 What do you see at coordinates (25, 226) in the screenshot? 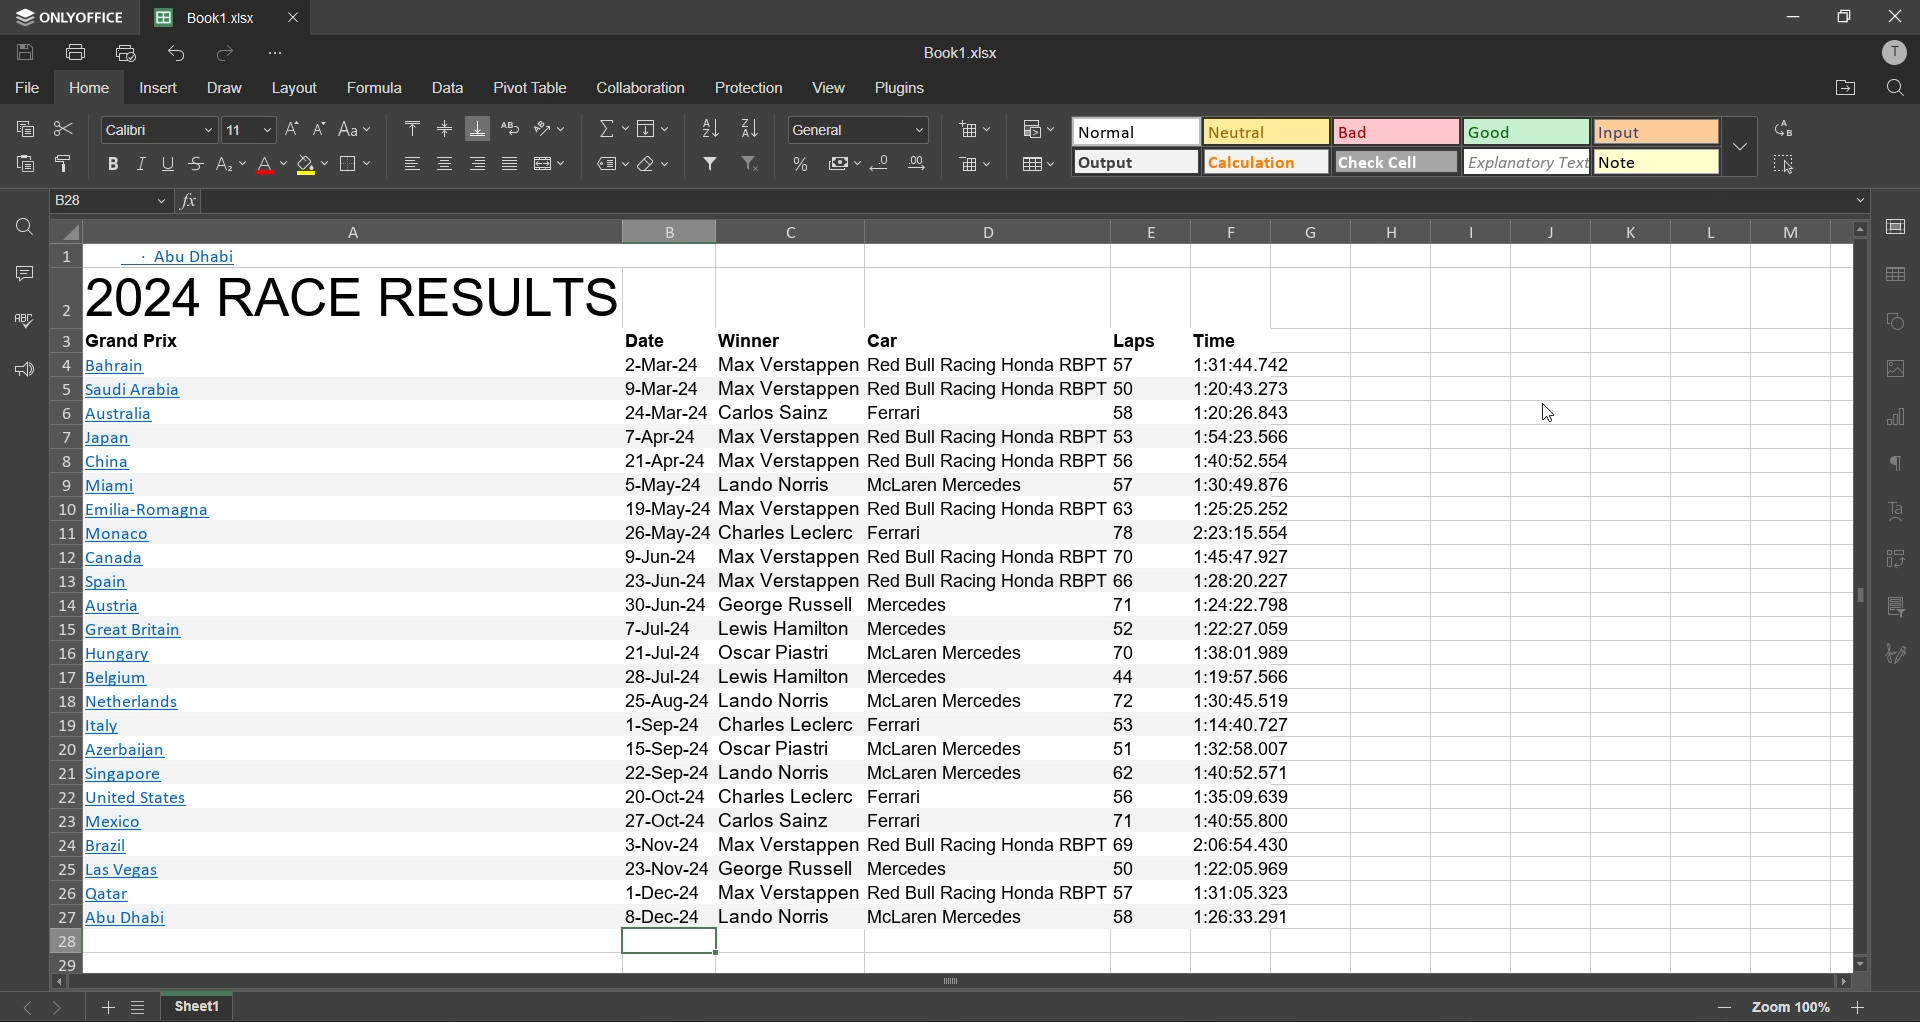
I see `find` at bounding box center [25, 226].